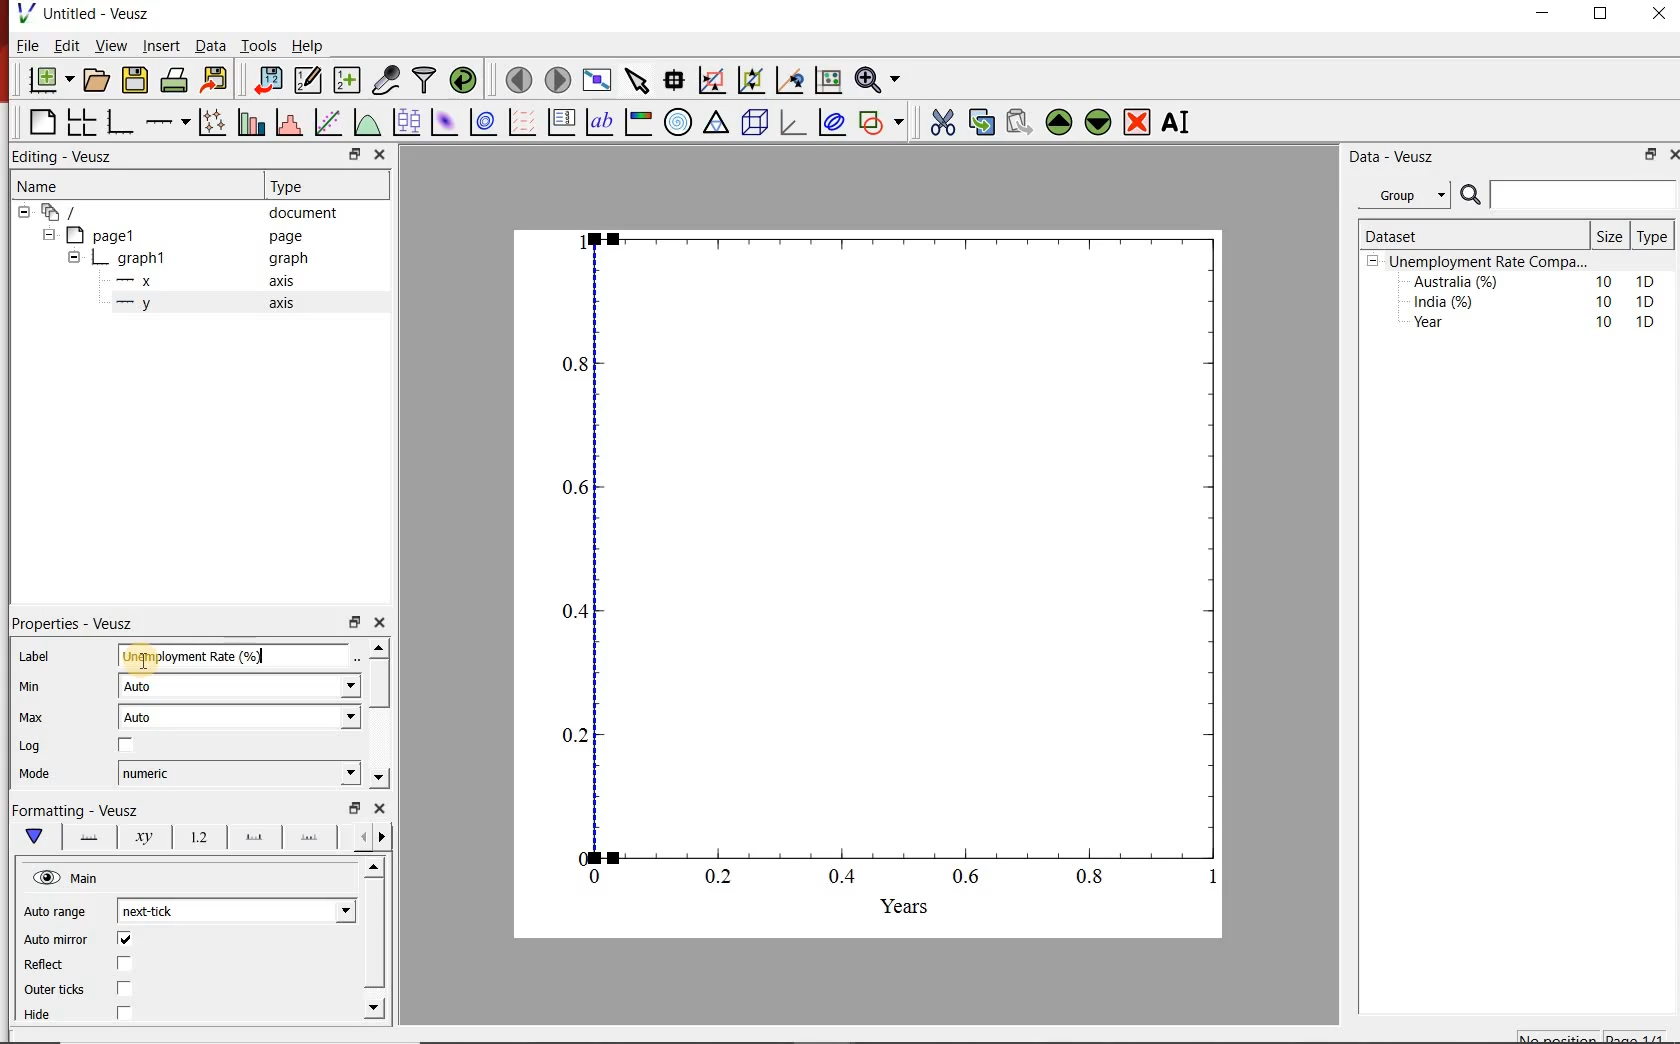 This screenshot has height=1044, width=1680. Describe the element at coordinates (376, 867) in the screenshot. I see `move up` at that location.